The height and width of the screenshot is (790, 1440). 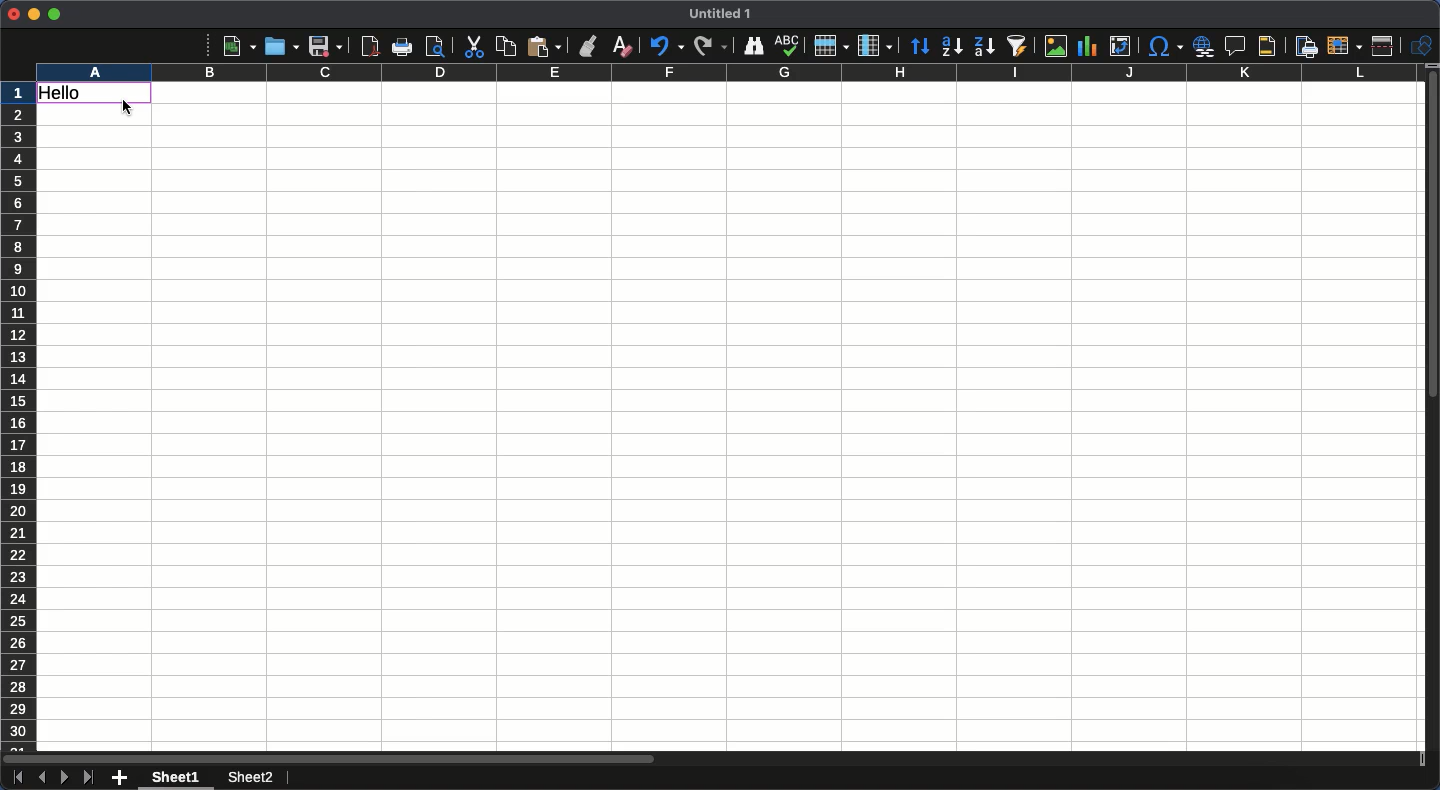 I want to click on Image, so click(x=1051, y=46).